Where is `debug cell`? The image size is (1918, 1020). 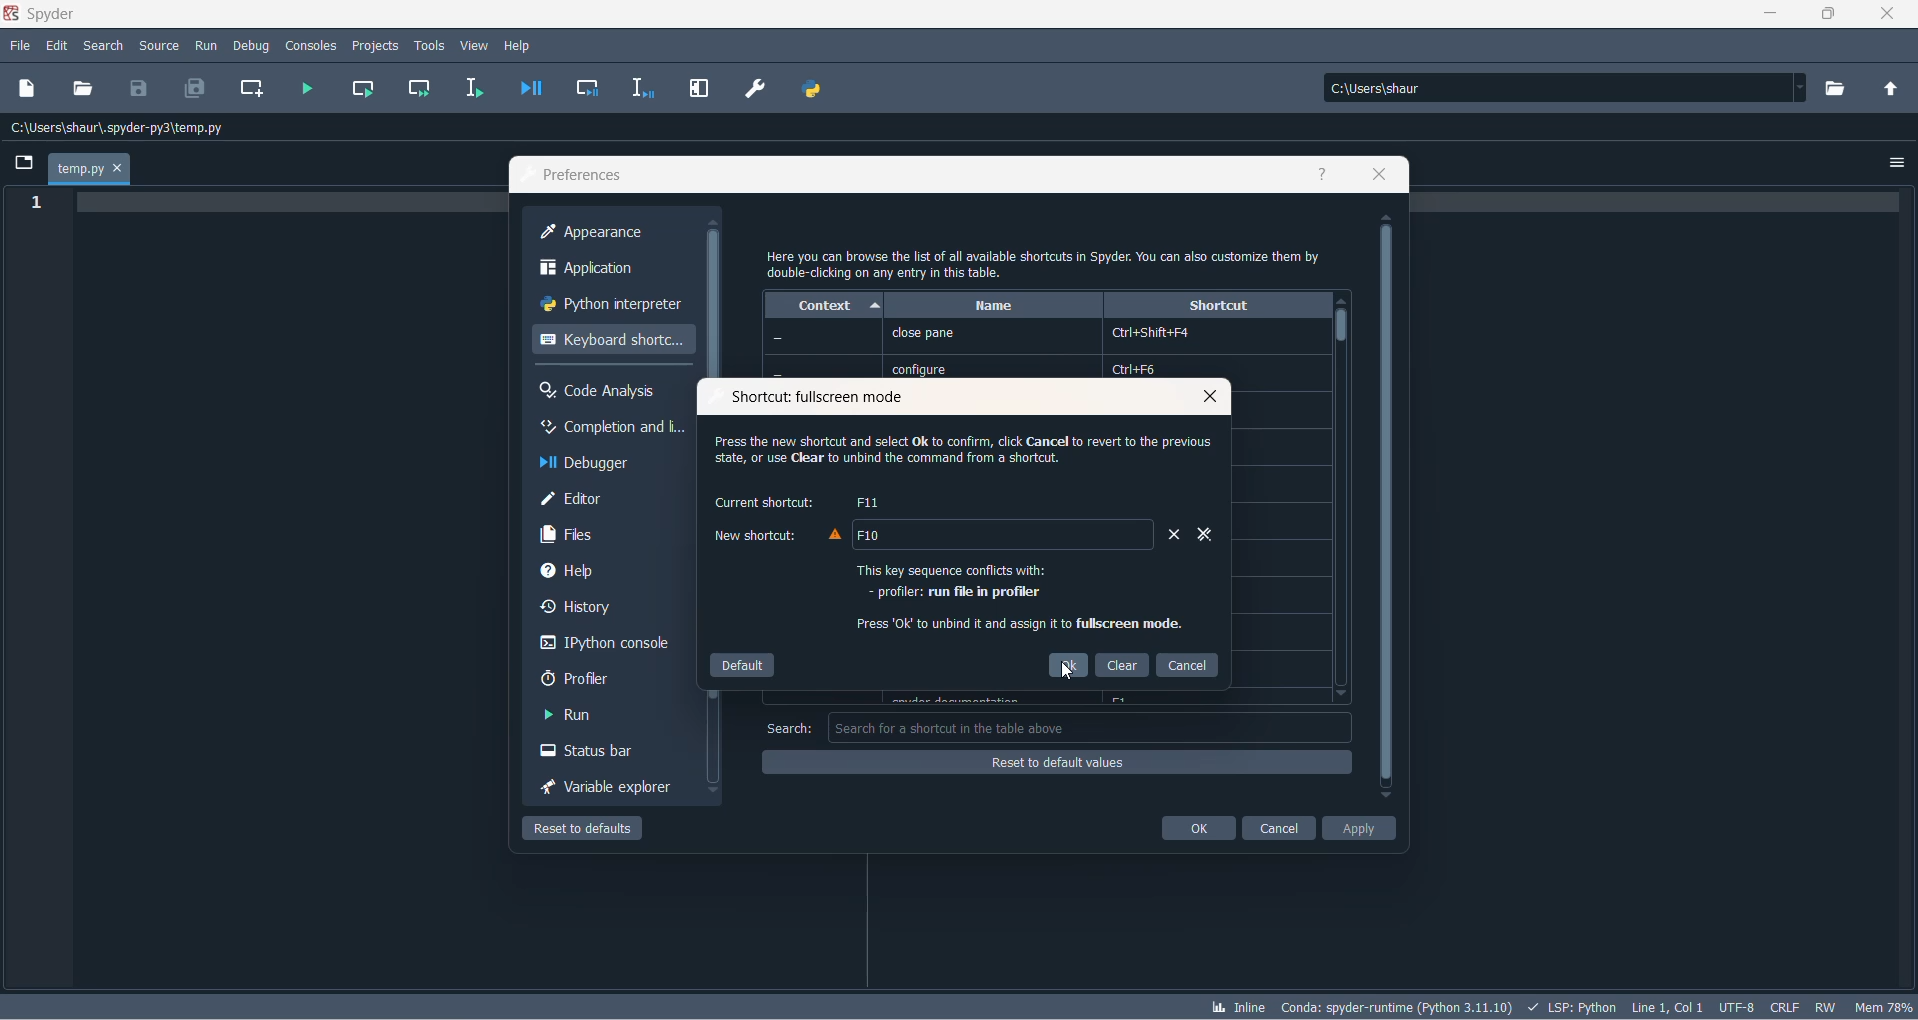
debug cell is located at coordinates (588, 90).